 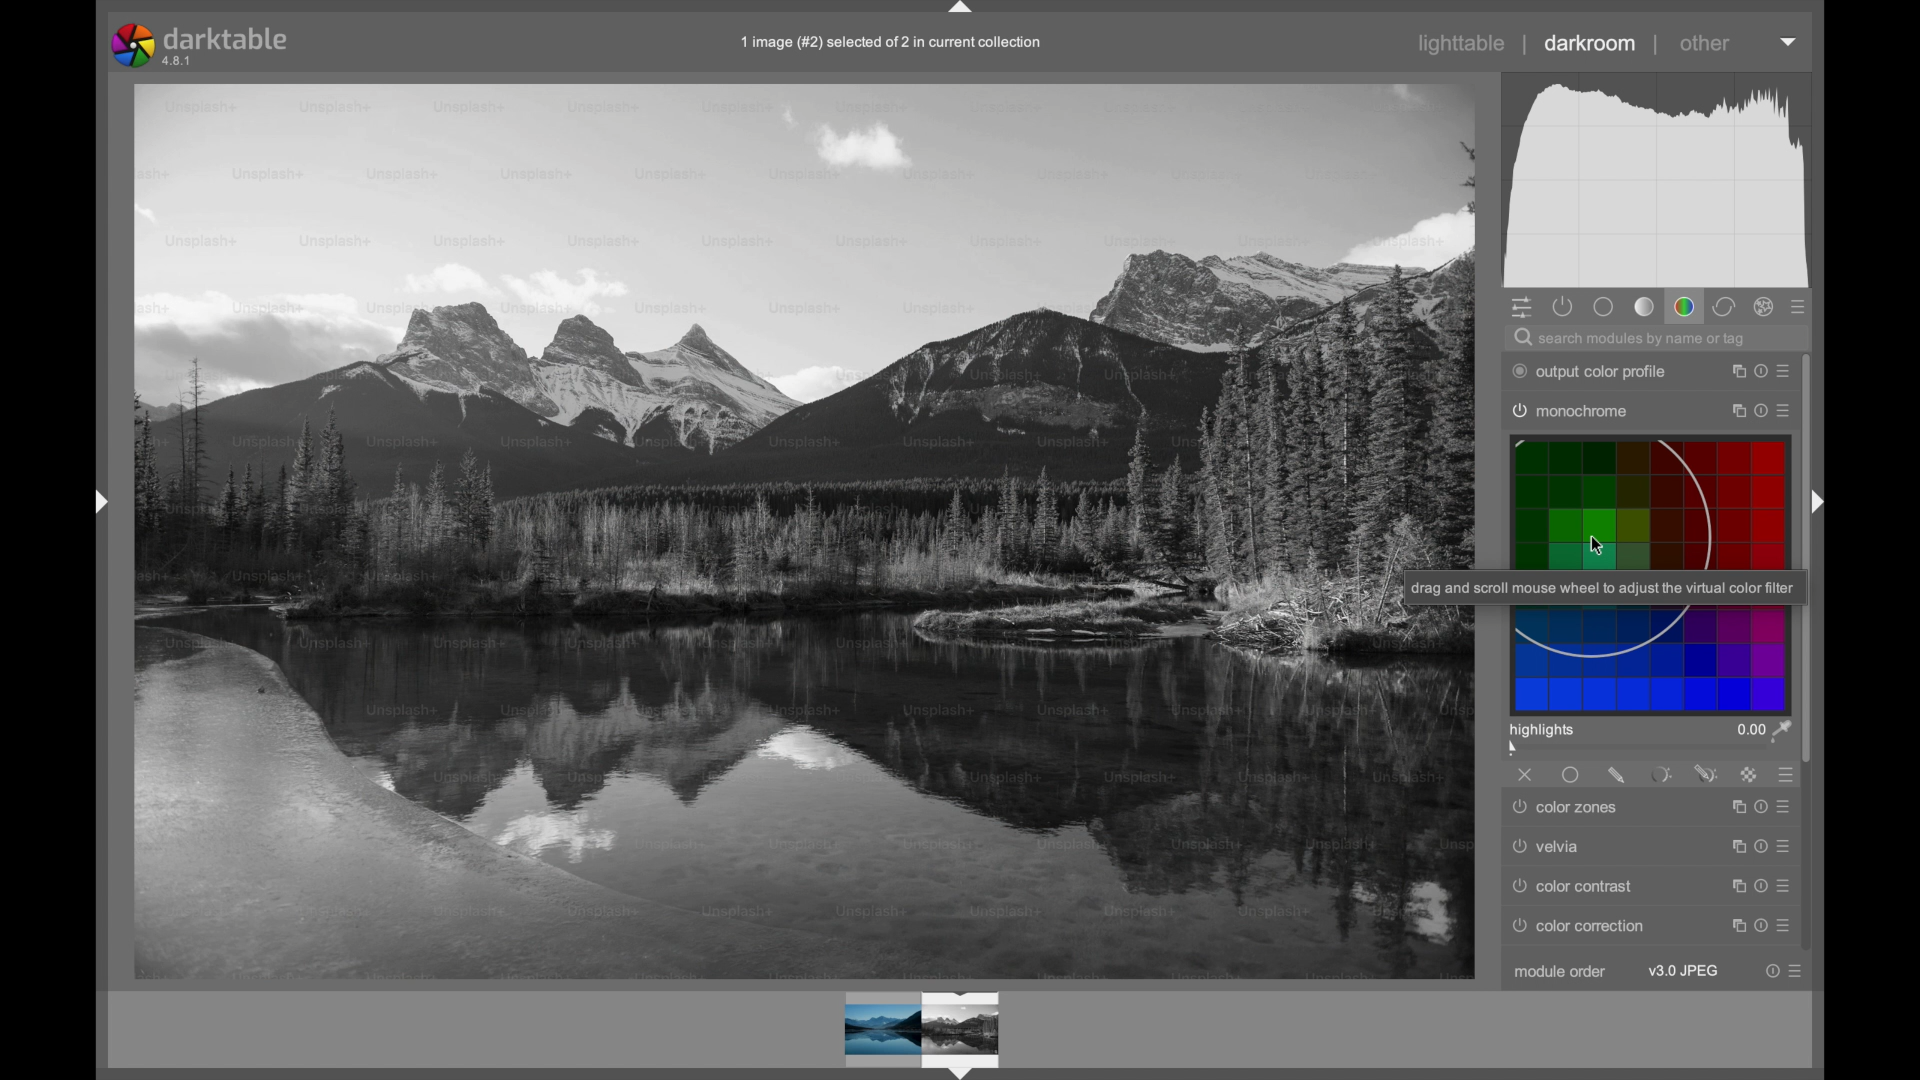 What do you see at coordinates (1574, 886) in the screenshot?
I see `color contrast` at bounding box center [1574, 886].